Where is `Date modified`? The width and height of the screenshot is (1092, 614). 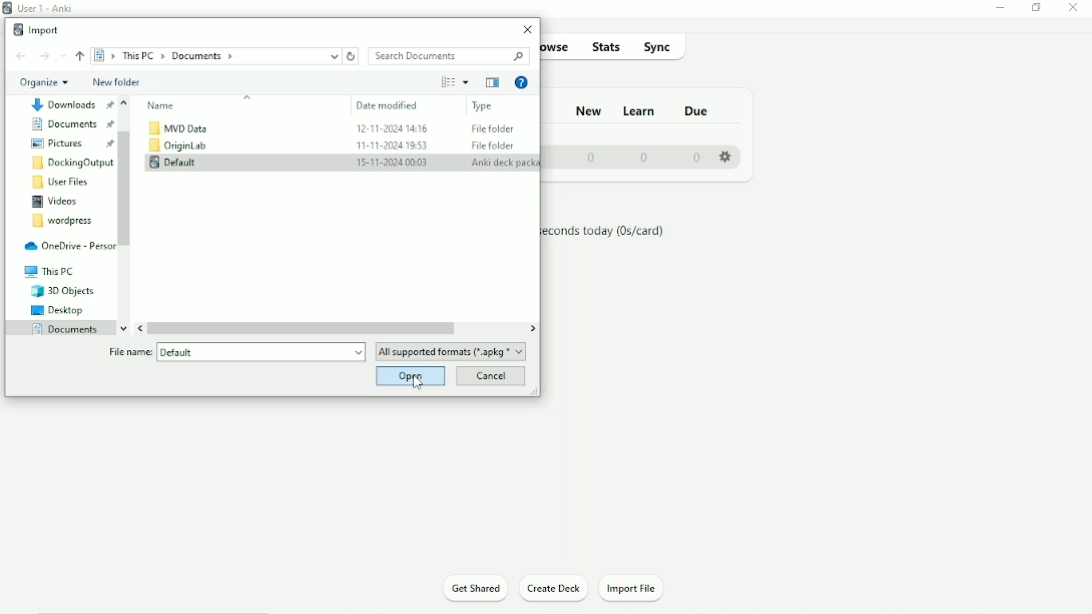 Date modified is located at coordinates (387, 104).